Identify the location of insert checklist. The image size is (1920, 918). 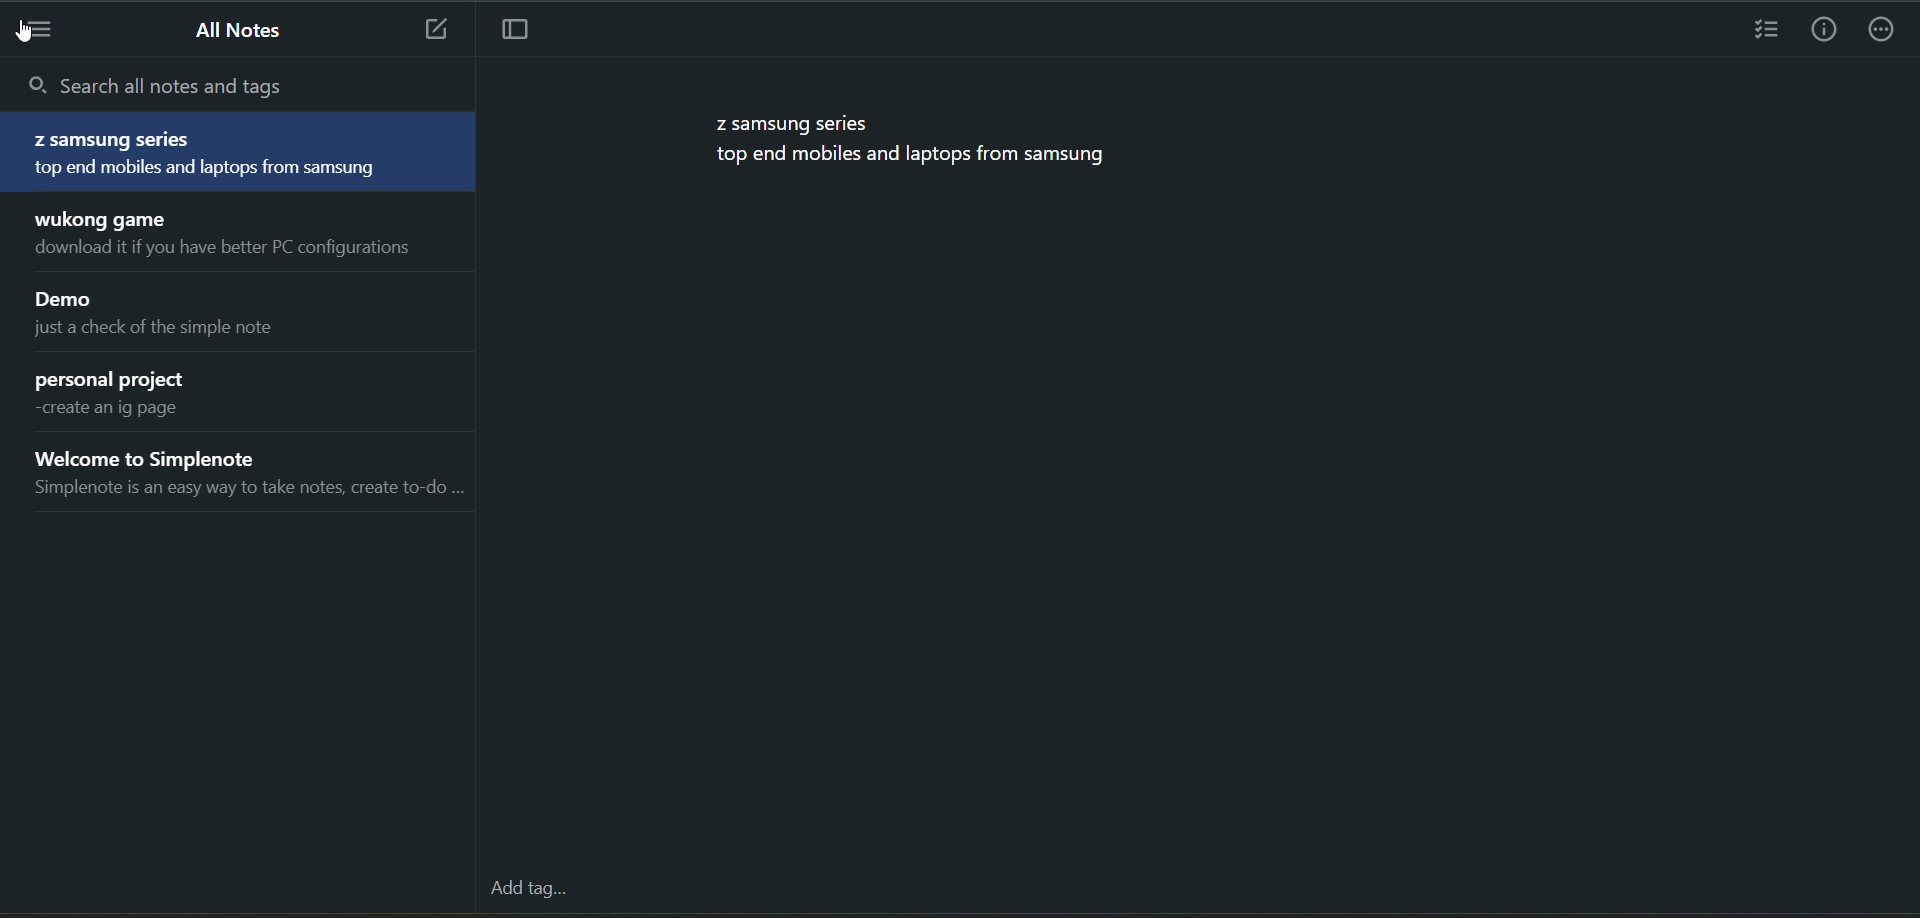
(1763, 30).